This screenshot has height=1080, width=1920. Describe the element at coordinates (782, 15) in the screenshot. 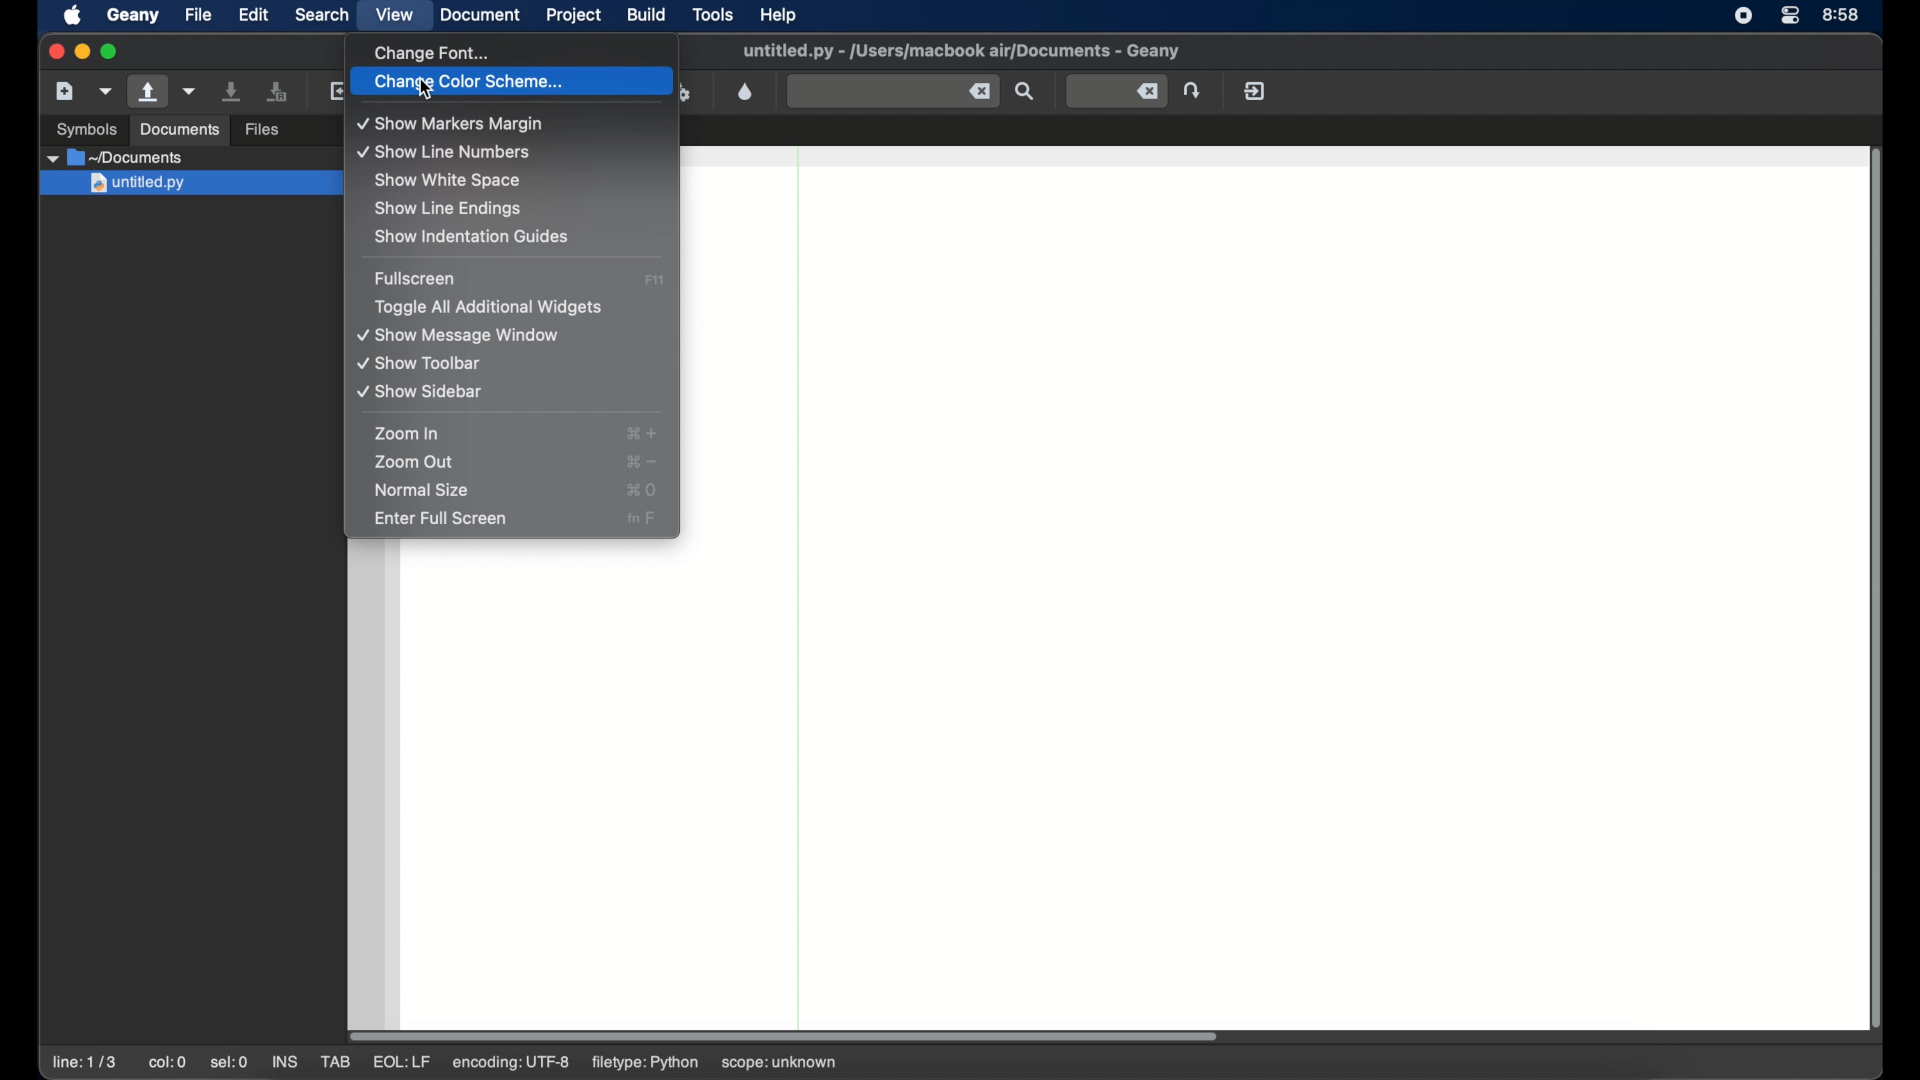

I see `help` at that location.